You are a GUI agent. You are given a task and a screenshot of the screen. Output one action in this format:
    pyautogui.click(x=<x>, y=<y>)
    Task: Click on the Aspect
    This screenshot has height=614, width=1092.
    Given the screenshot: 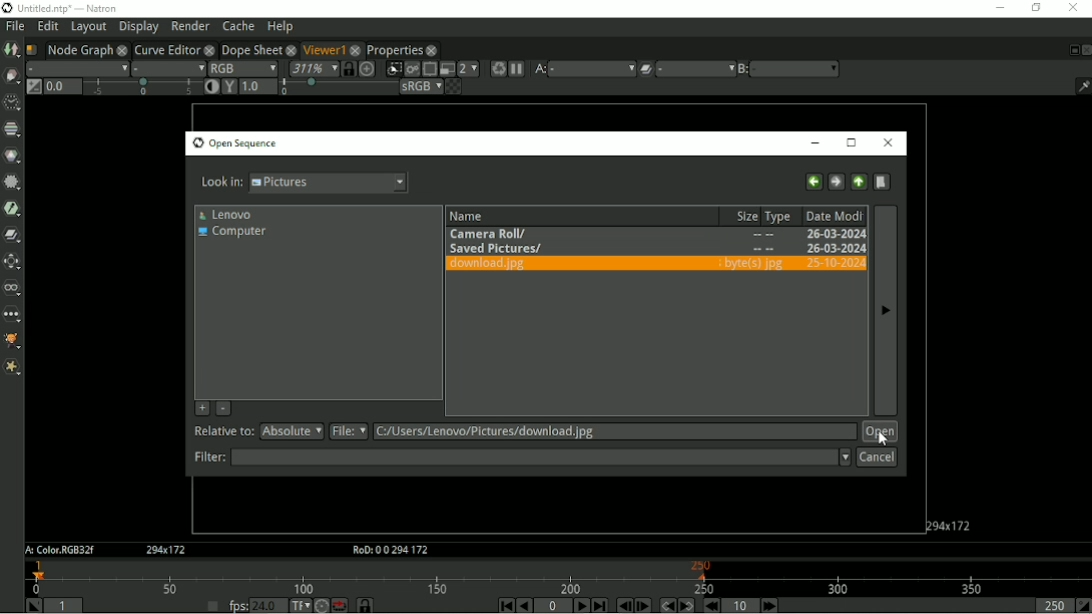 What is the action you would take?
    pyautogui.click(x=167, y=550)
    